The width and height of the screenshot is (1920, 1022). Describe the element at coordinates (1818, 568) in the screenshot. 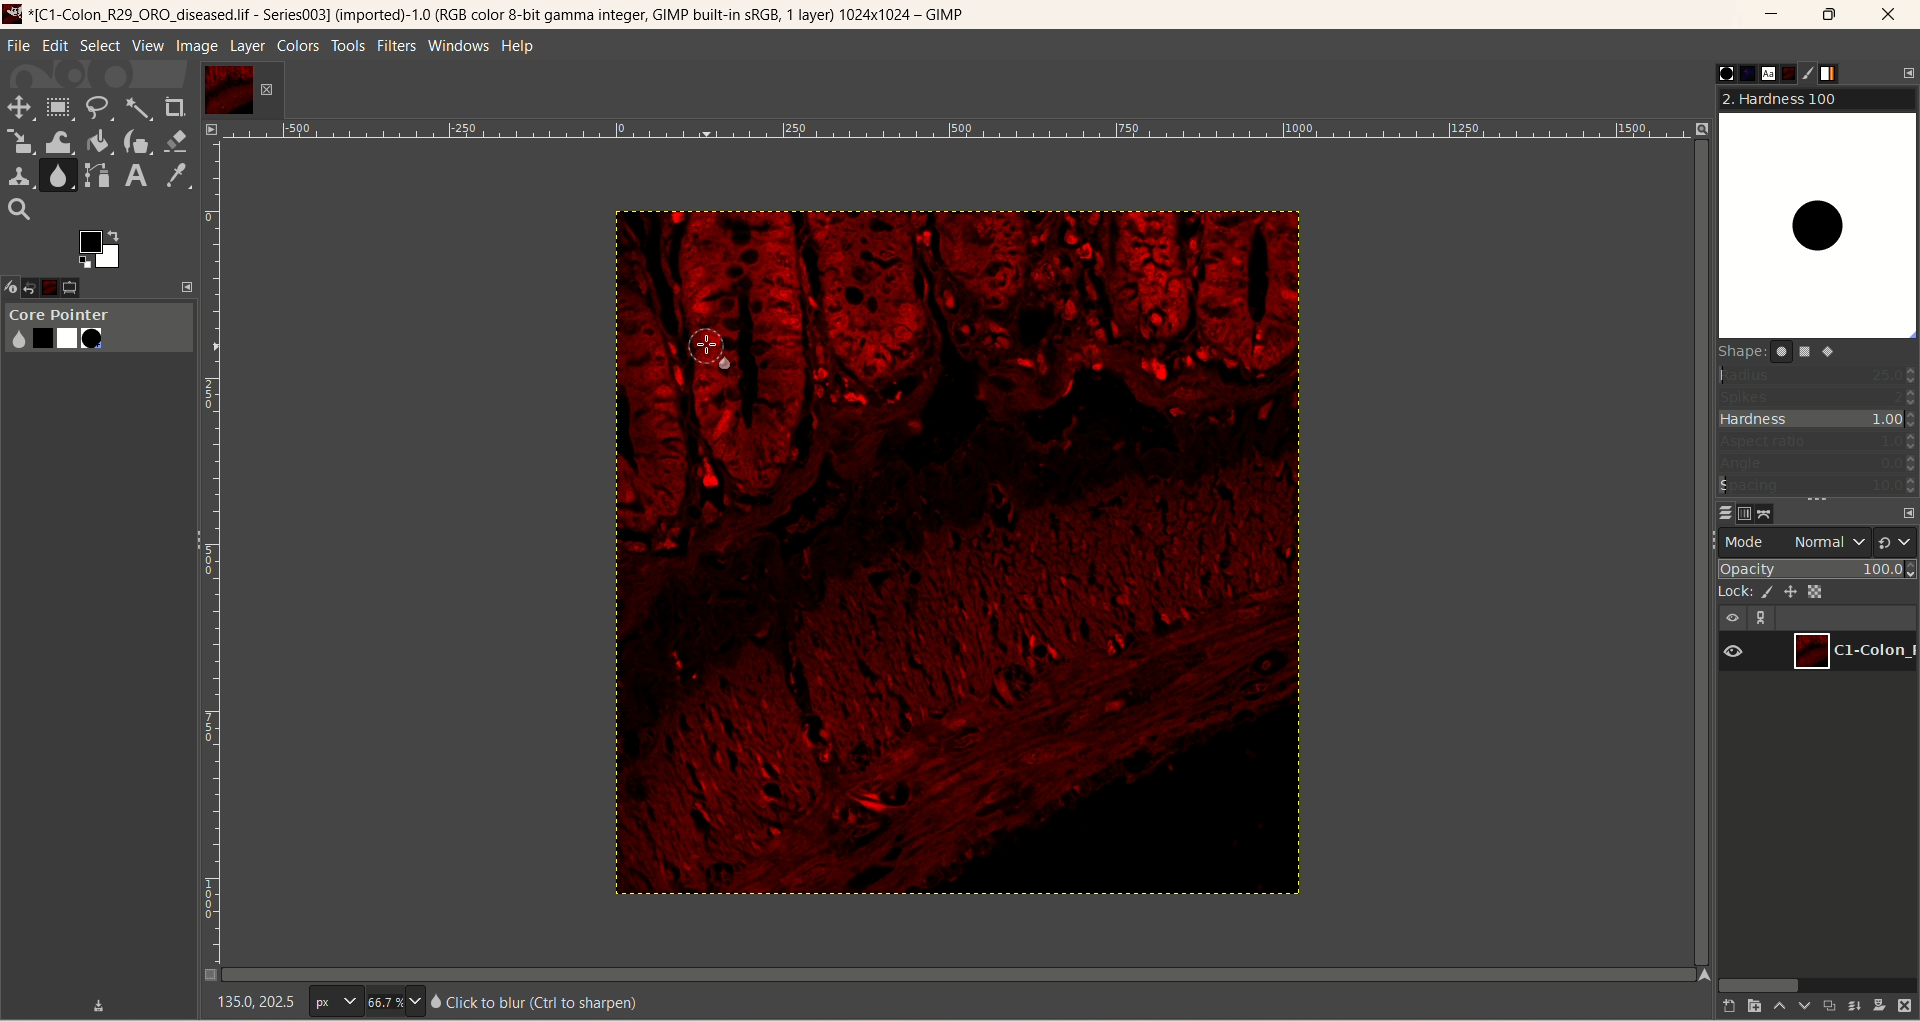

I see `opacity` at that location.